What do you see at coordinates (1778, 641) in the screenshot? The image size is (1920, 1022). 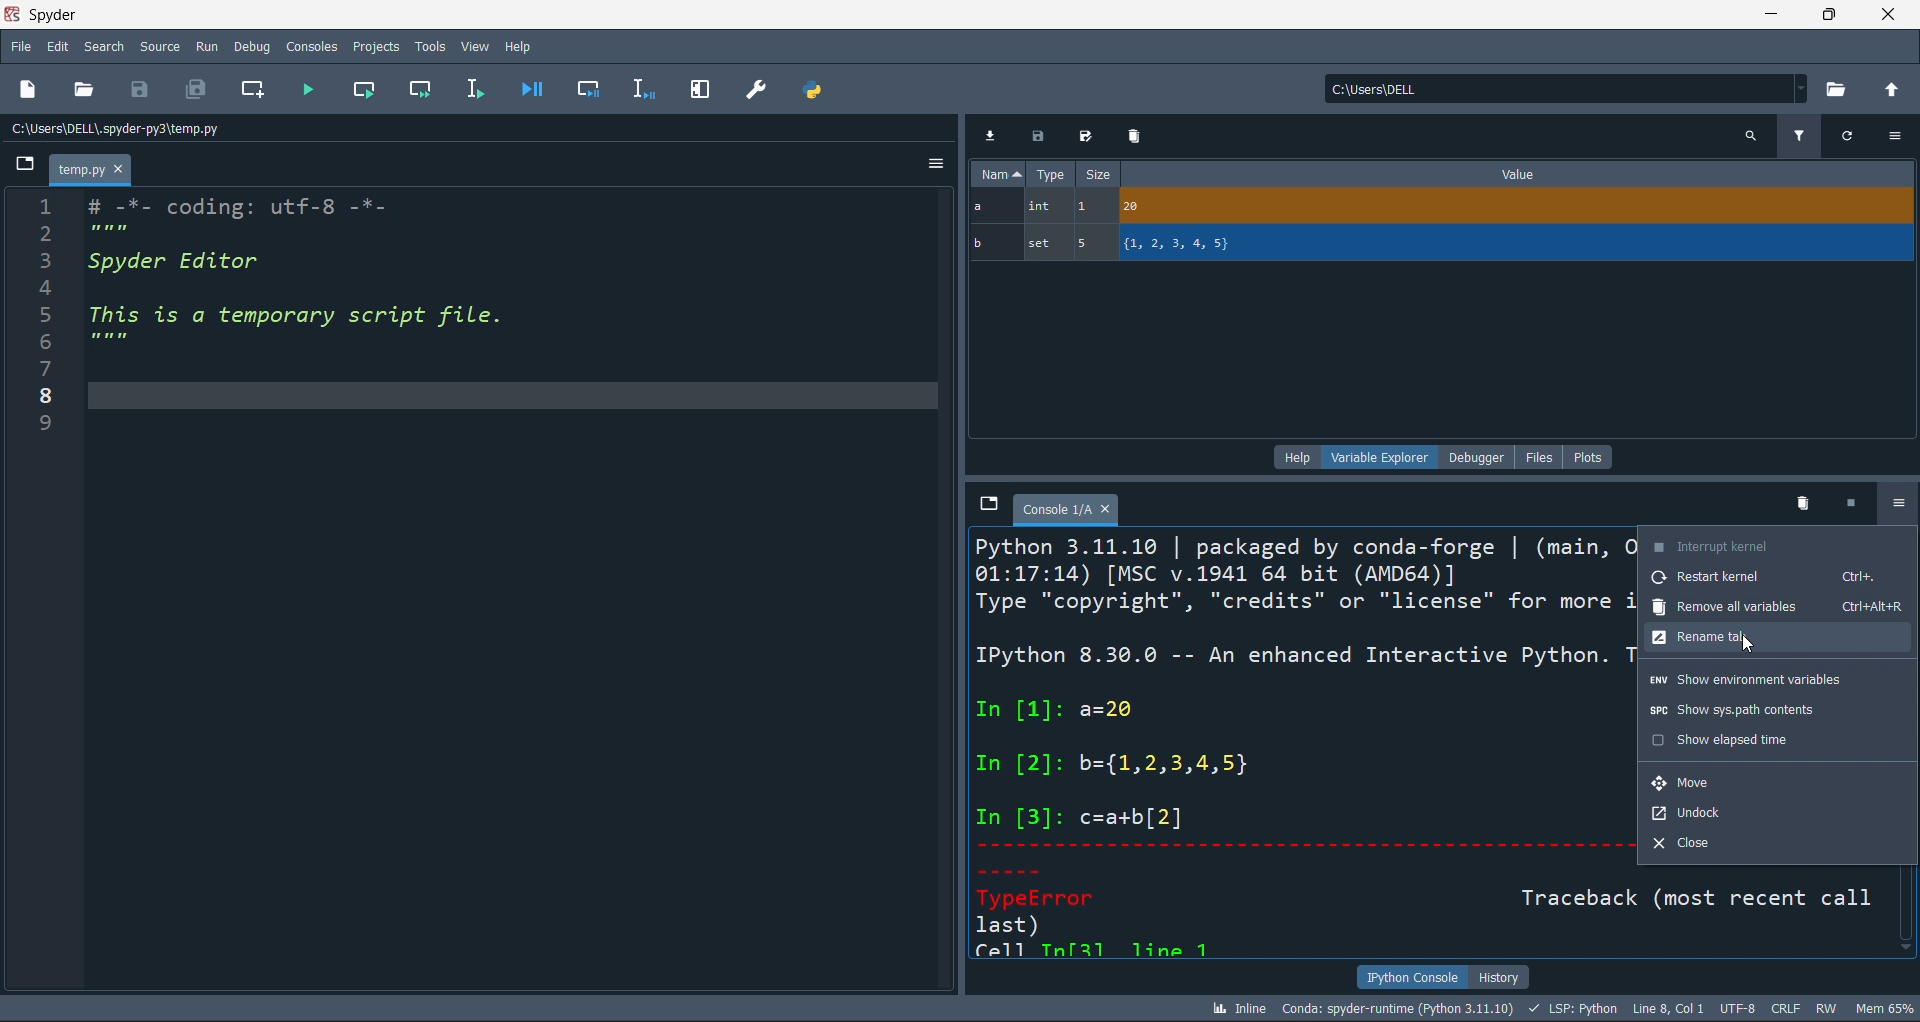 I see `rename tab` at bounding box center [1778, 641].